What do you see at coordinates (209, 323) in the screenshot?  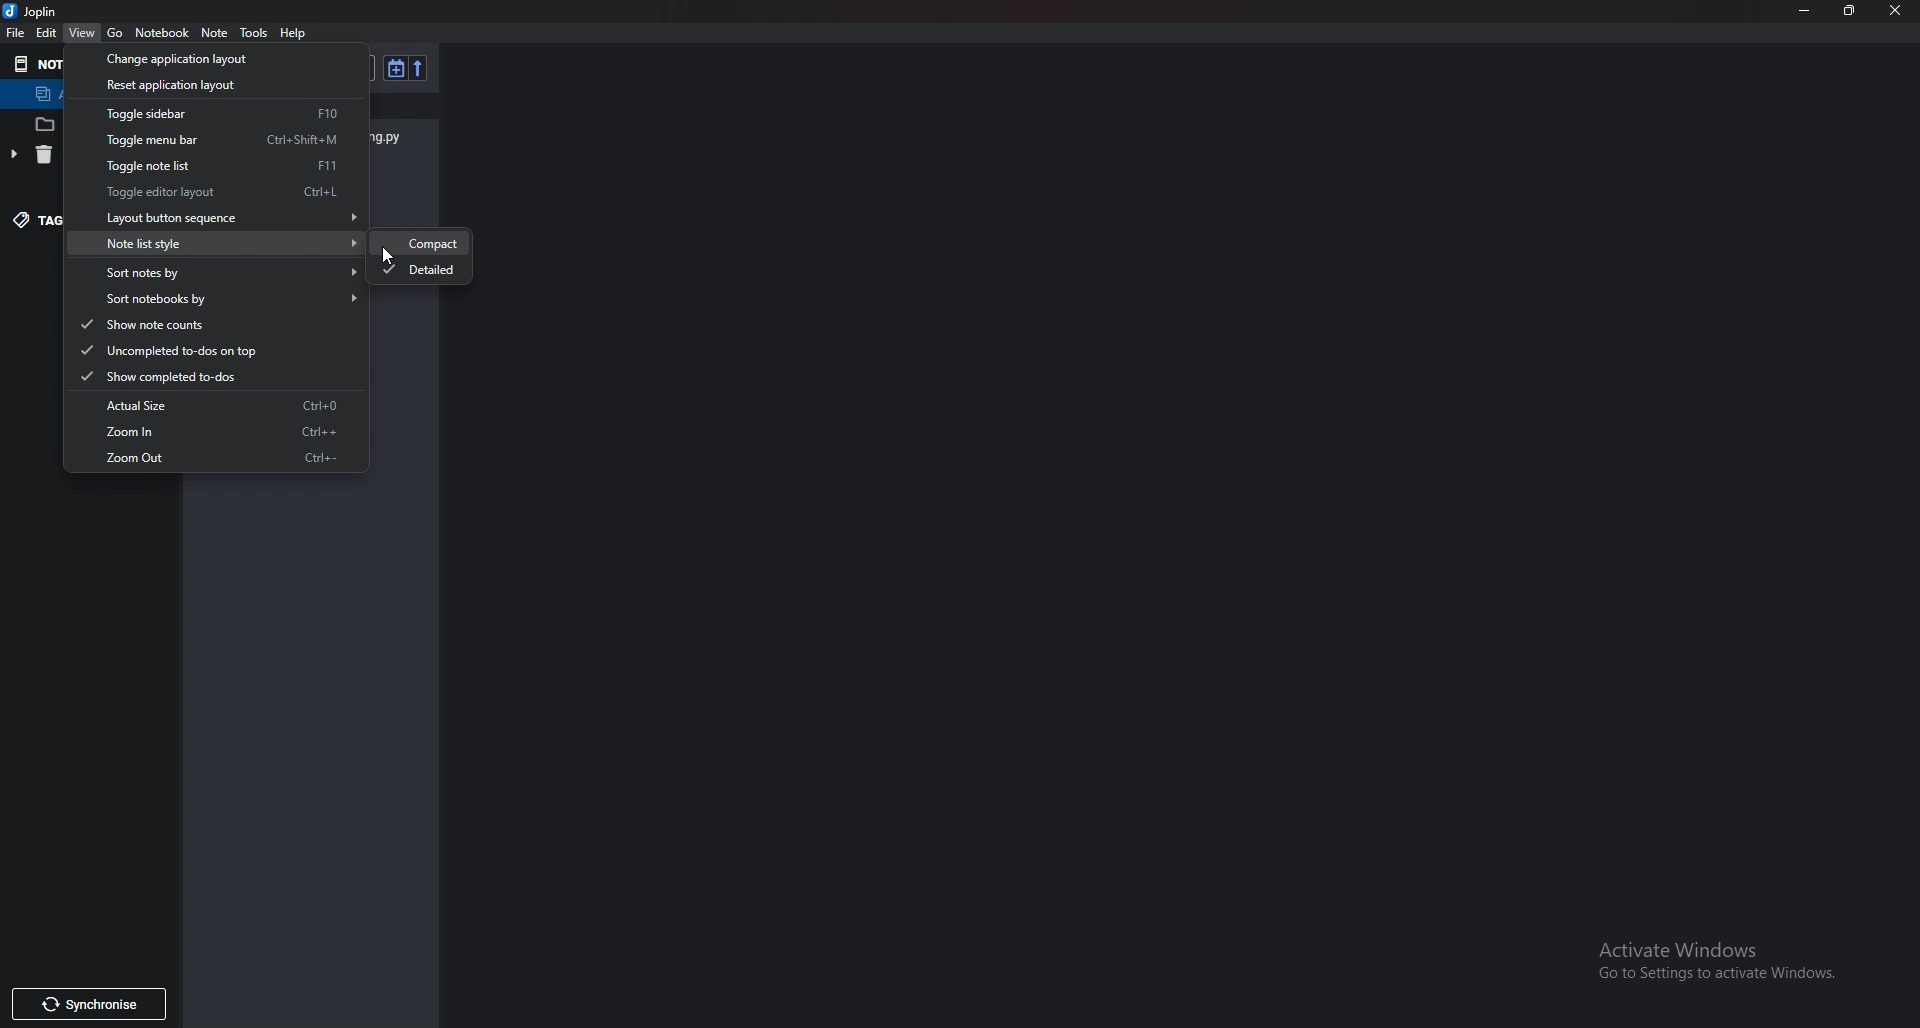 I see `Show notecounts` at bounding box center [209, 323].